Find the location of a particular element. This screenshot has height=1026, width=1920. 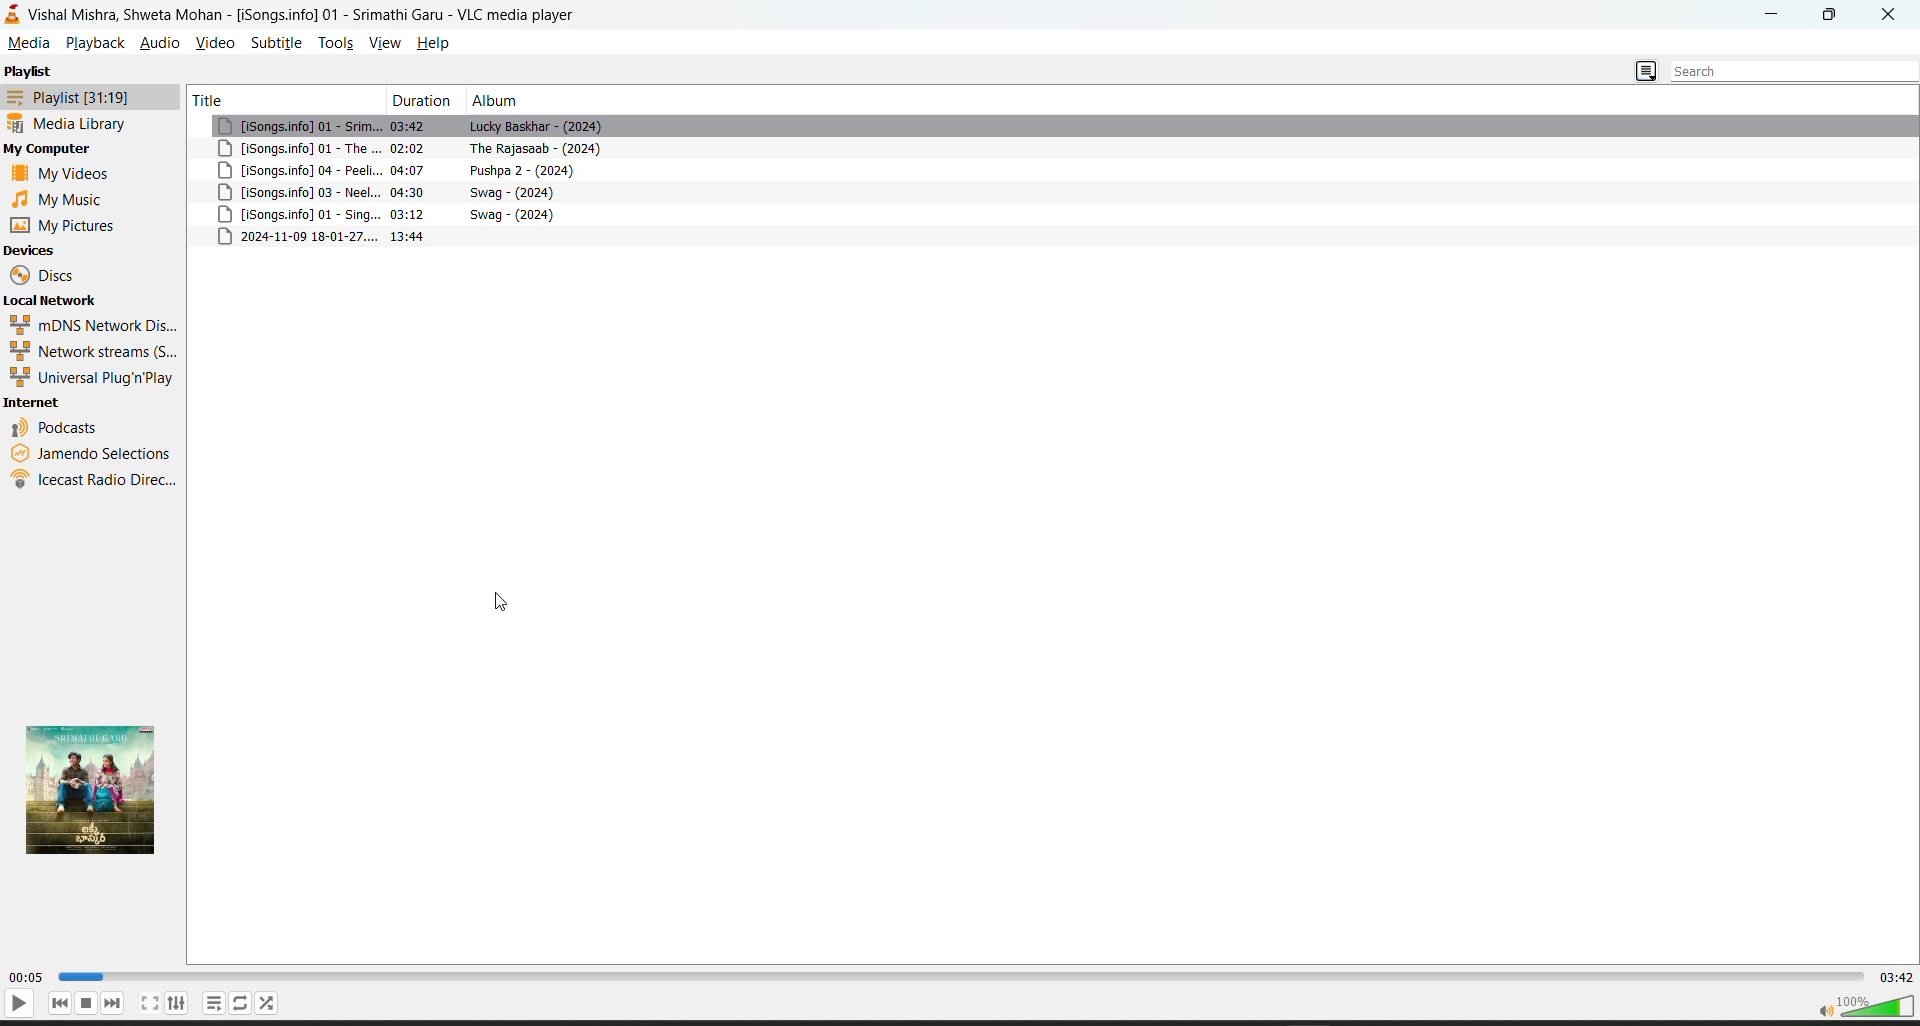

change playlist view is located at coordinates (1647, 70).